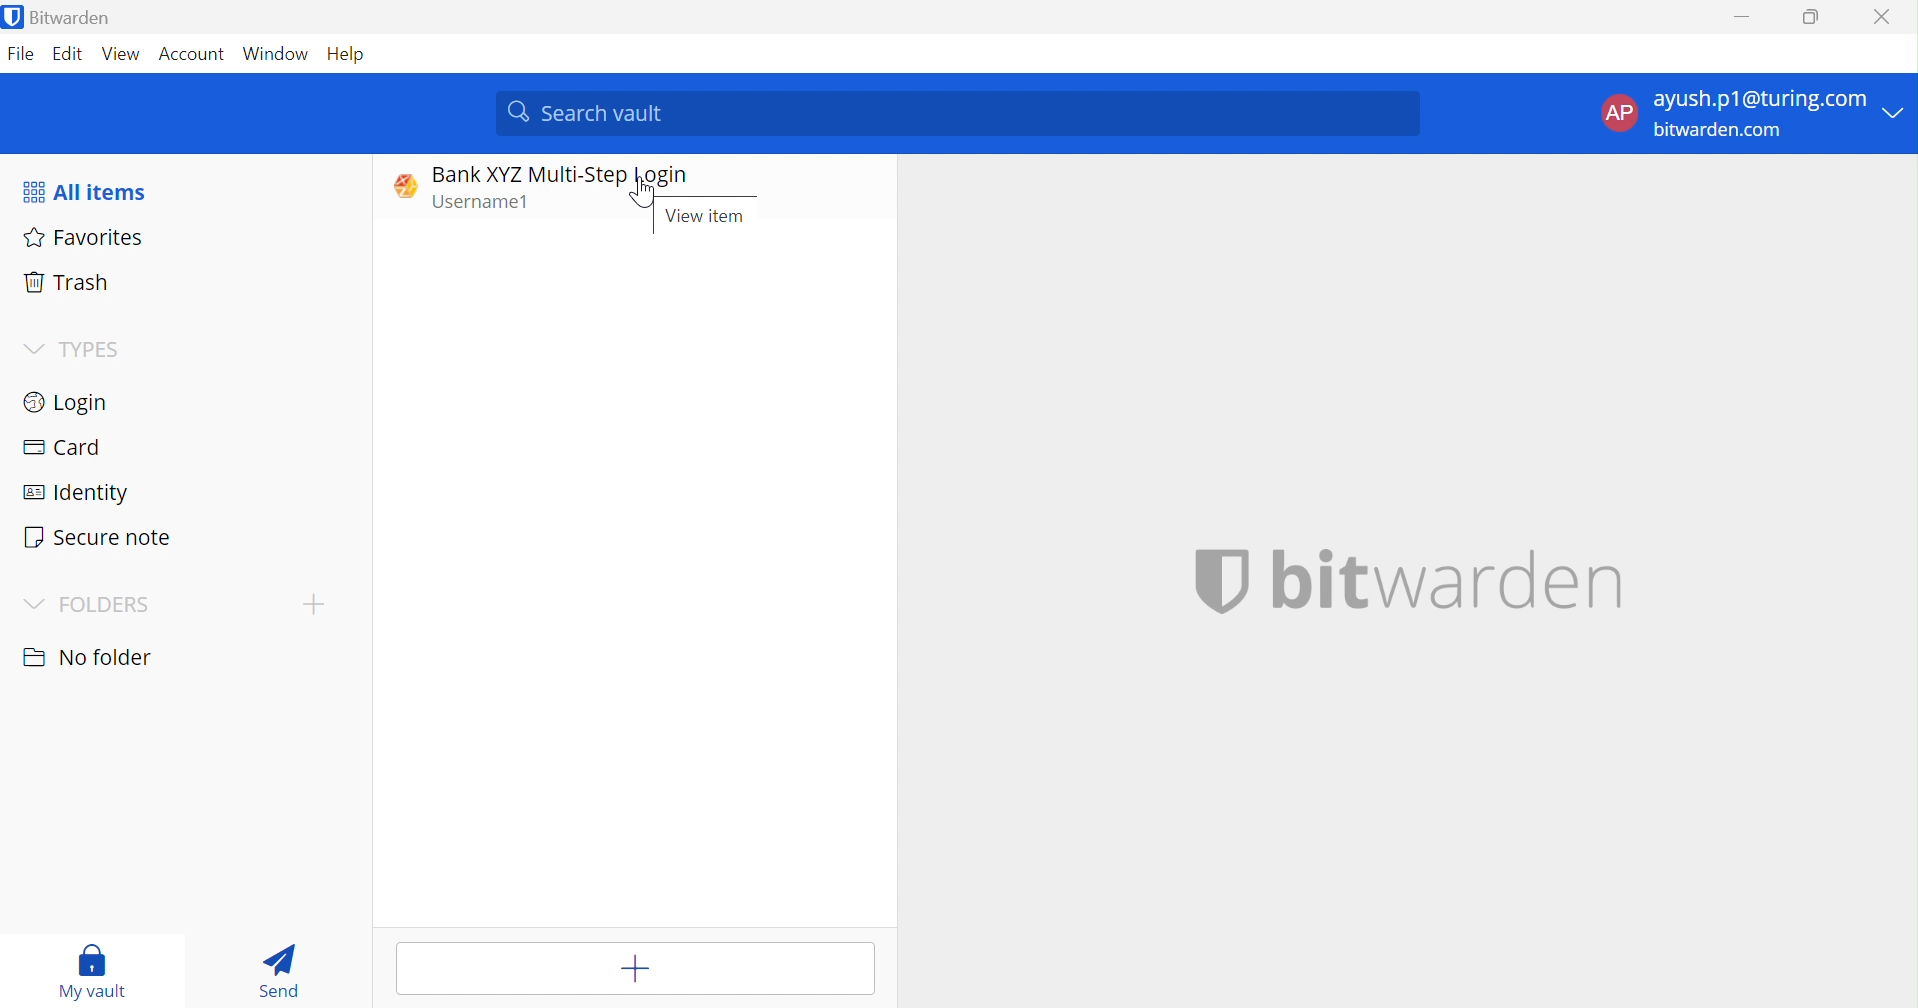 Image resolution: width=1918 pixels, height=1008 pixels. Describe the element at coordinates (98, 537) in the screenshot. I see `Secure note` at that location.